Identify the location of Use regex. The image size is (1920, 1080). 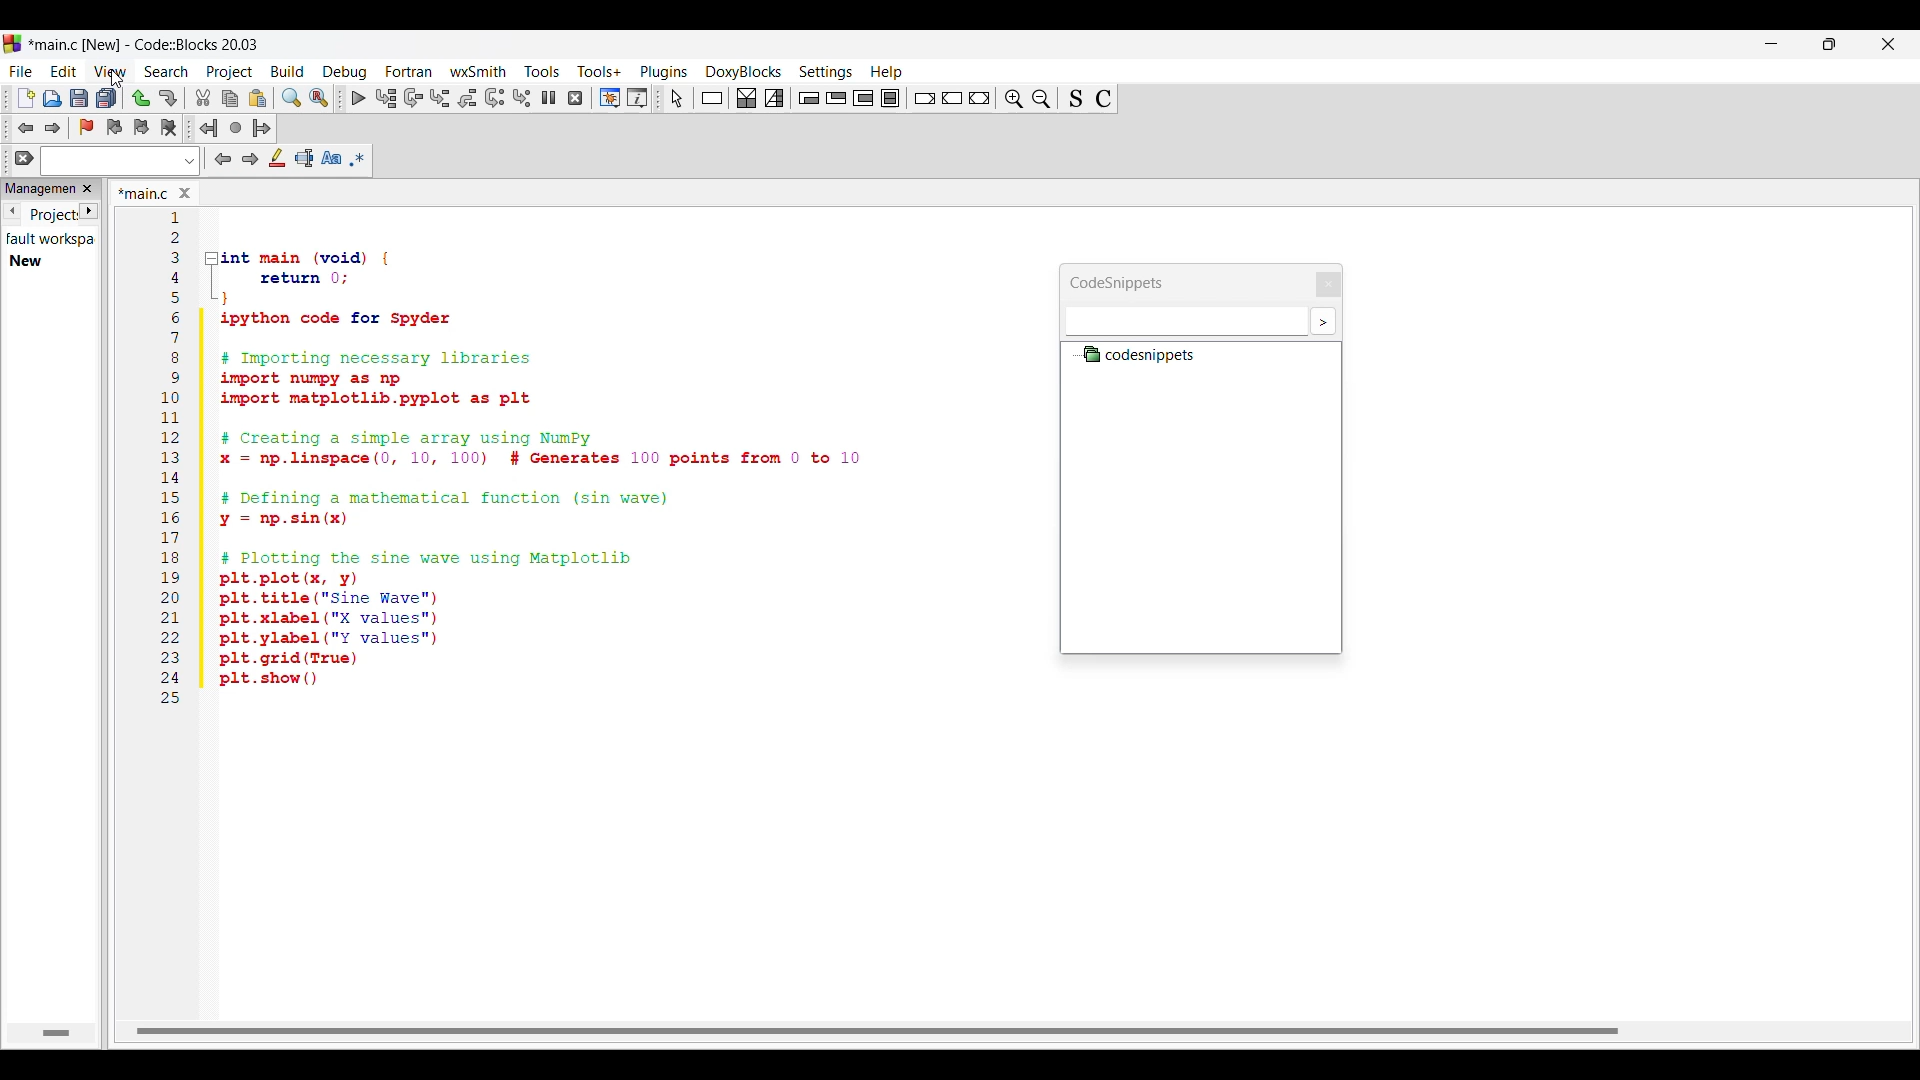
(358, 160).